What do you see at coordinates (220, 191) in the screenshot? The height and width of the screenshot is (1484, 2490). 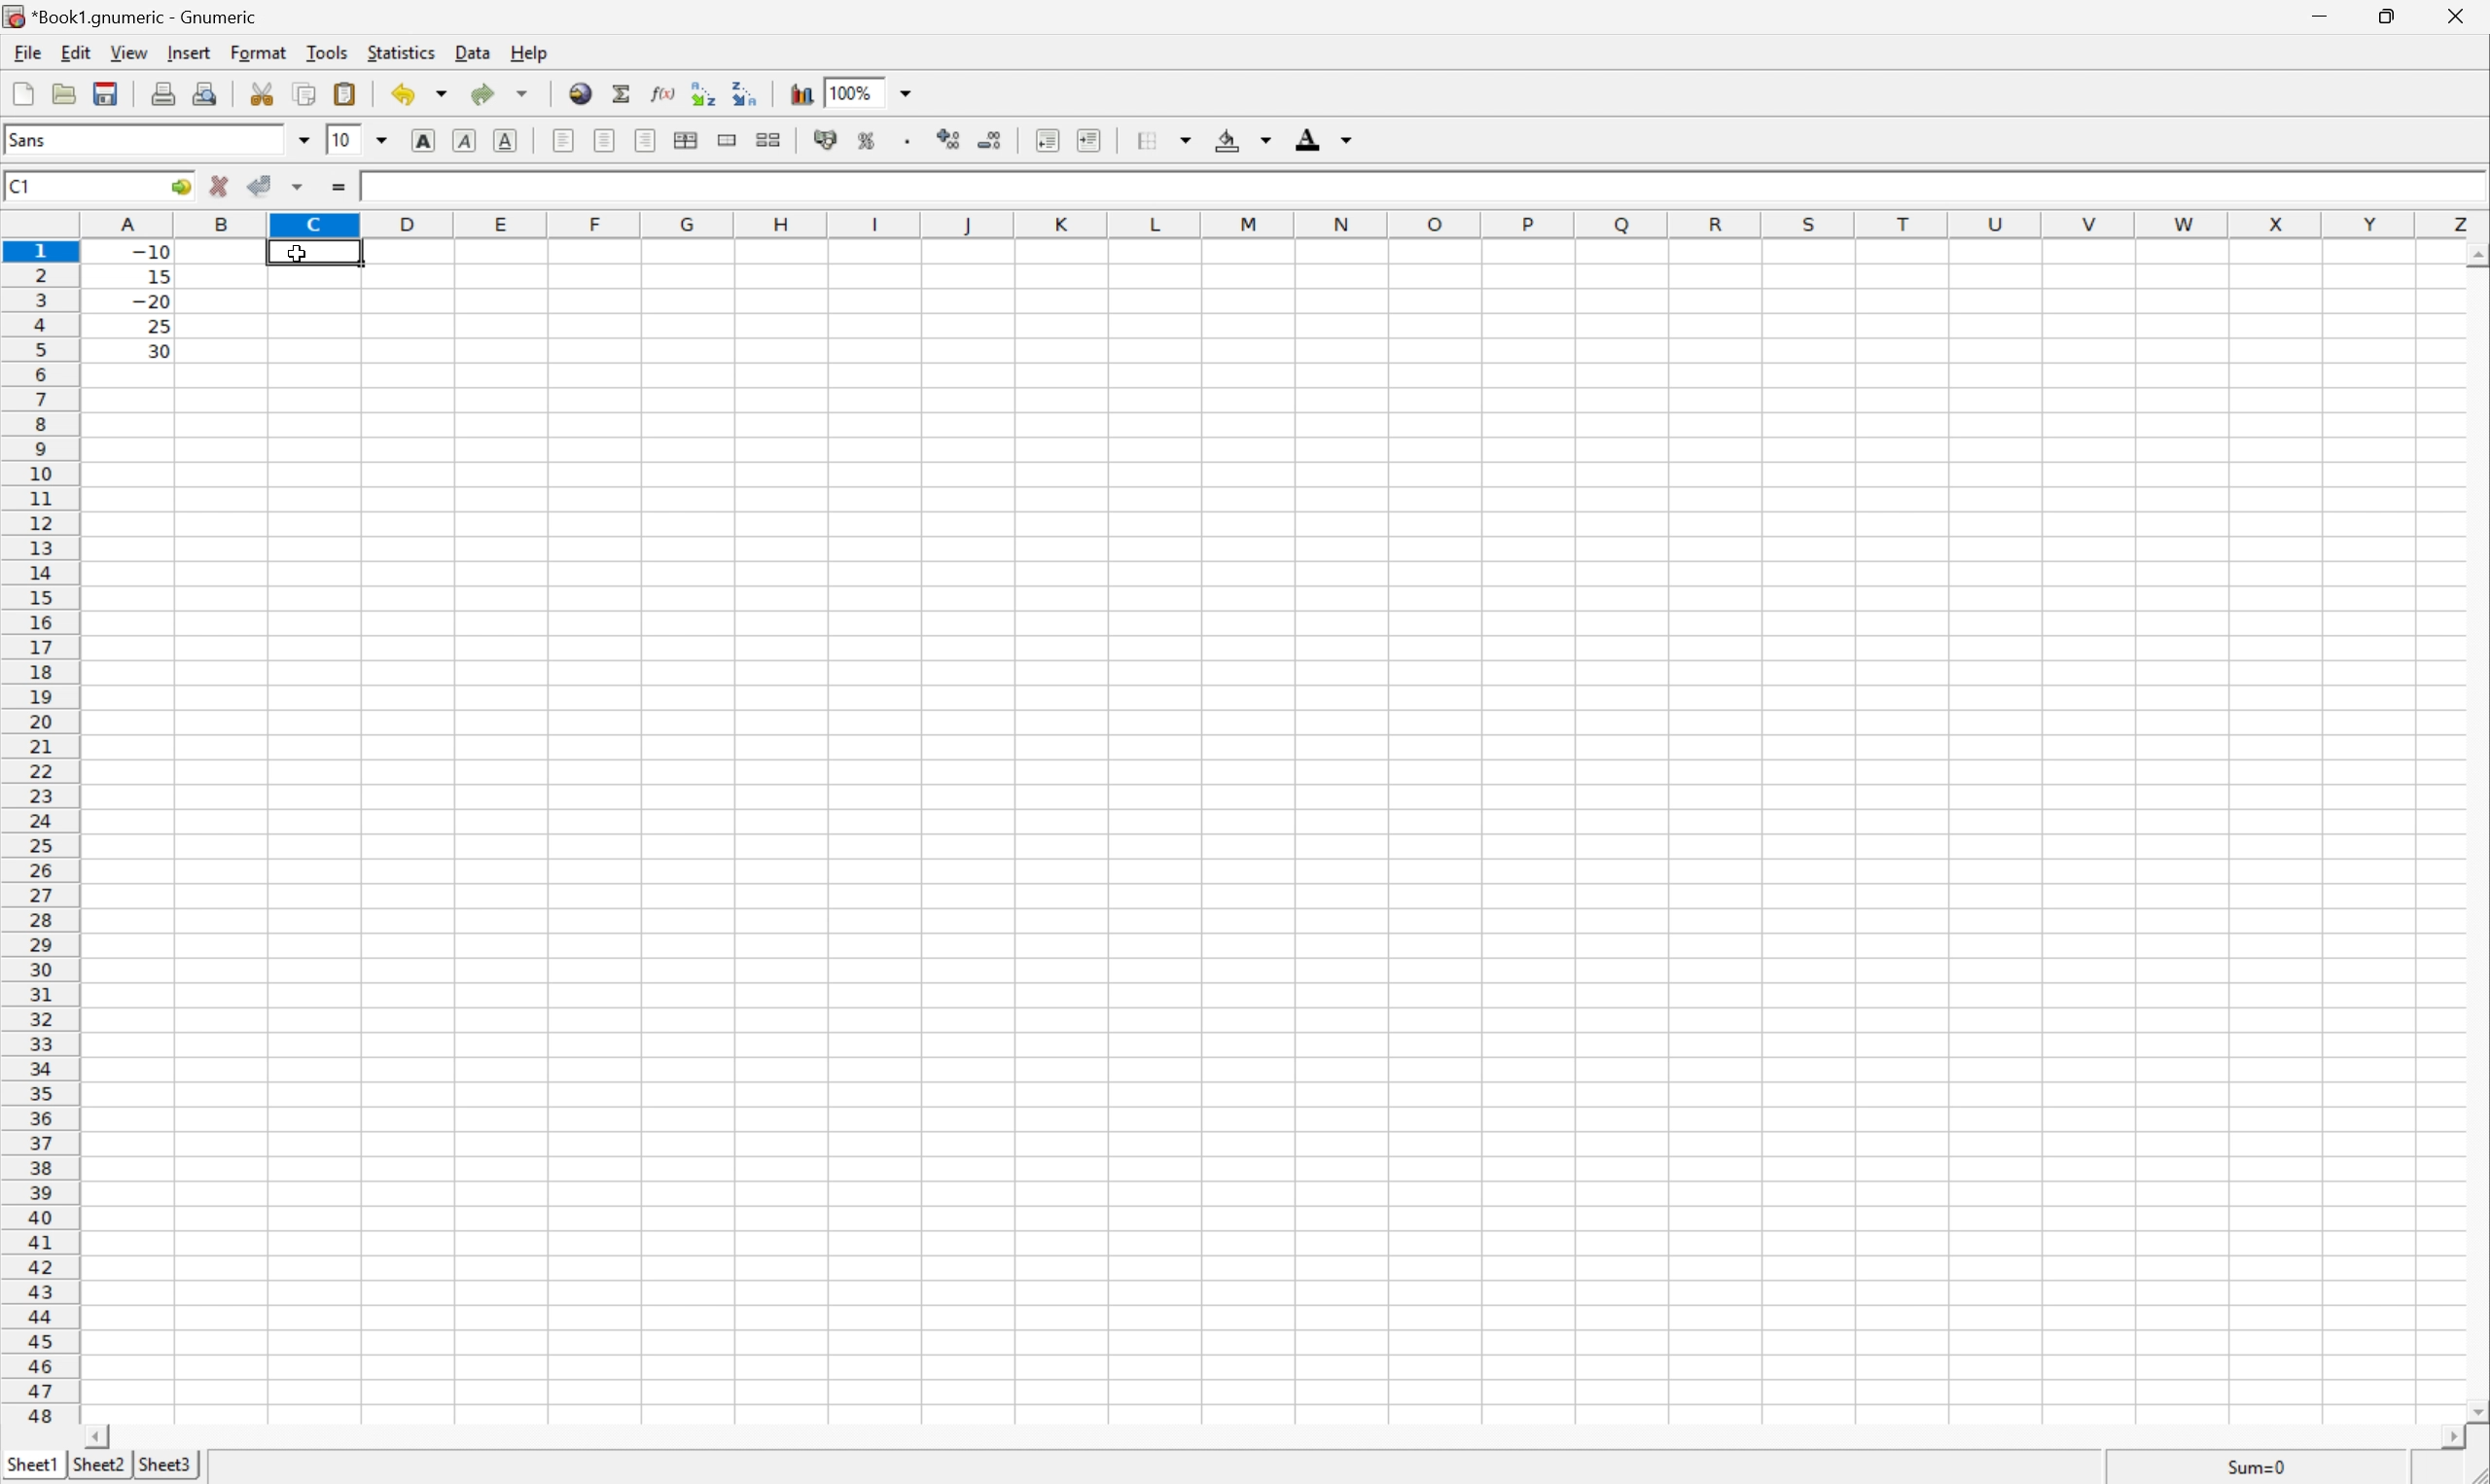 I see `cancel change` at bounding box center [220, 191].